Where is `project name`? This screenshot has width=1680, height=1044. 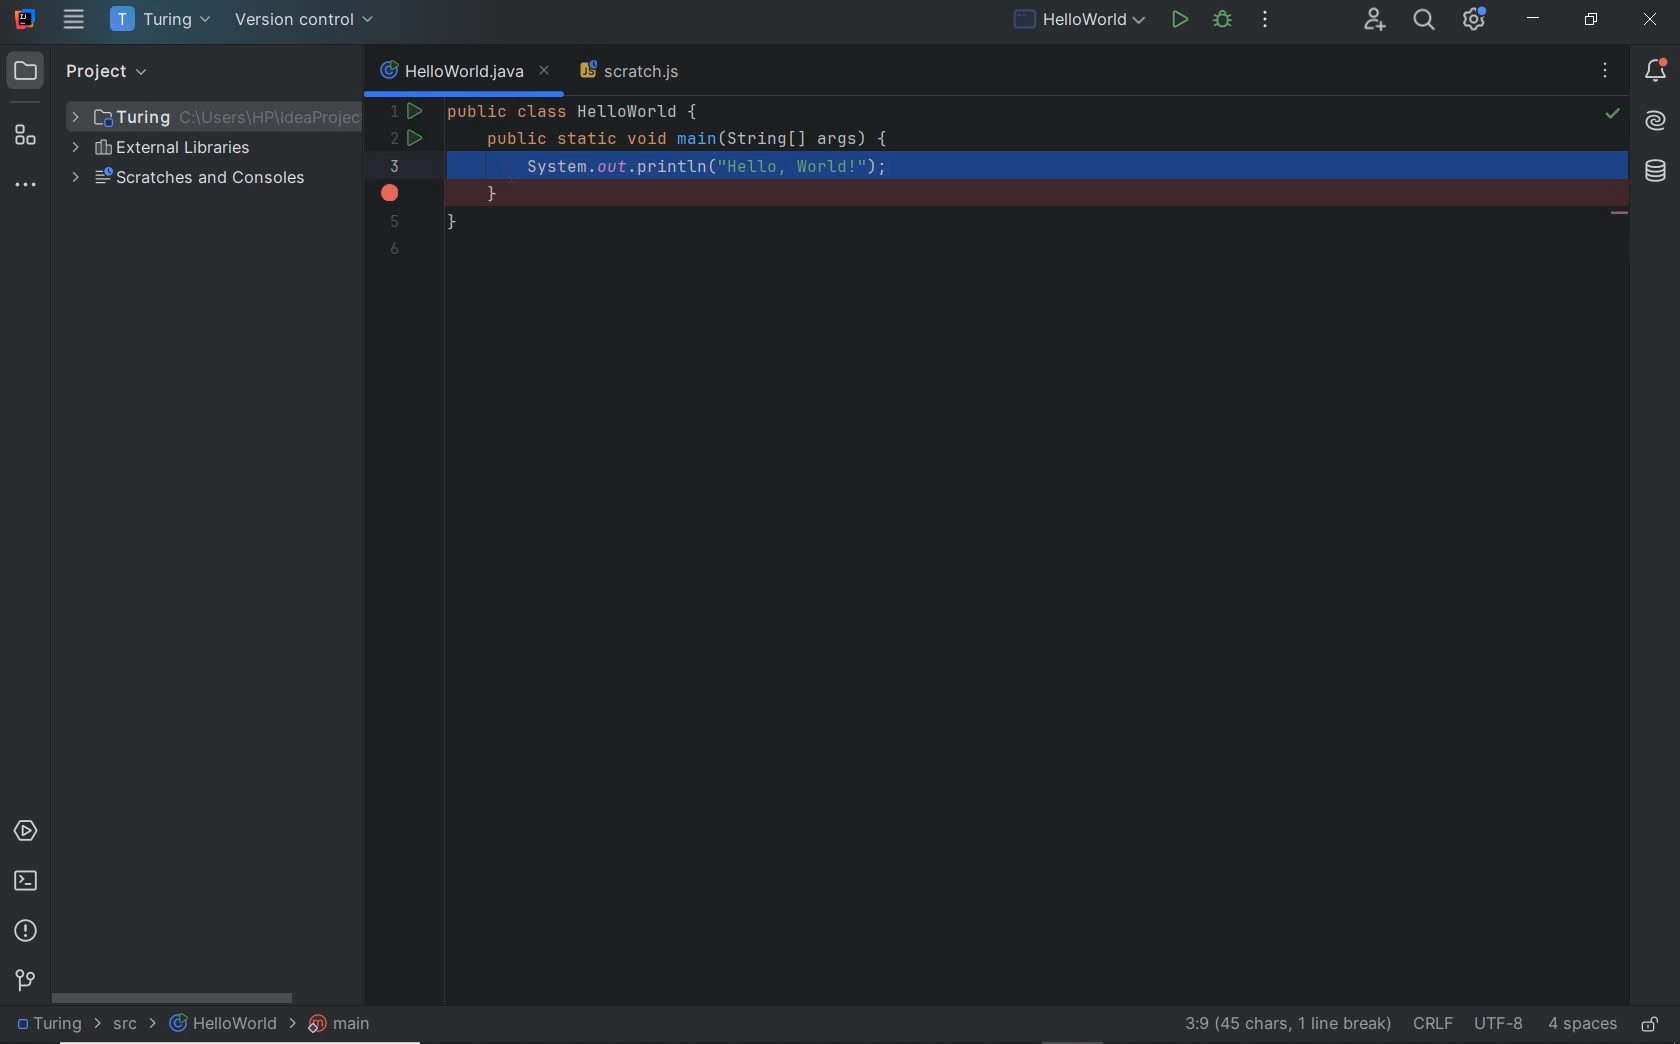
project name is located at coordinates (55, 1024).